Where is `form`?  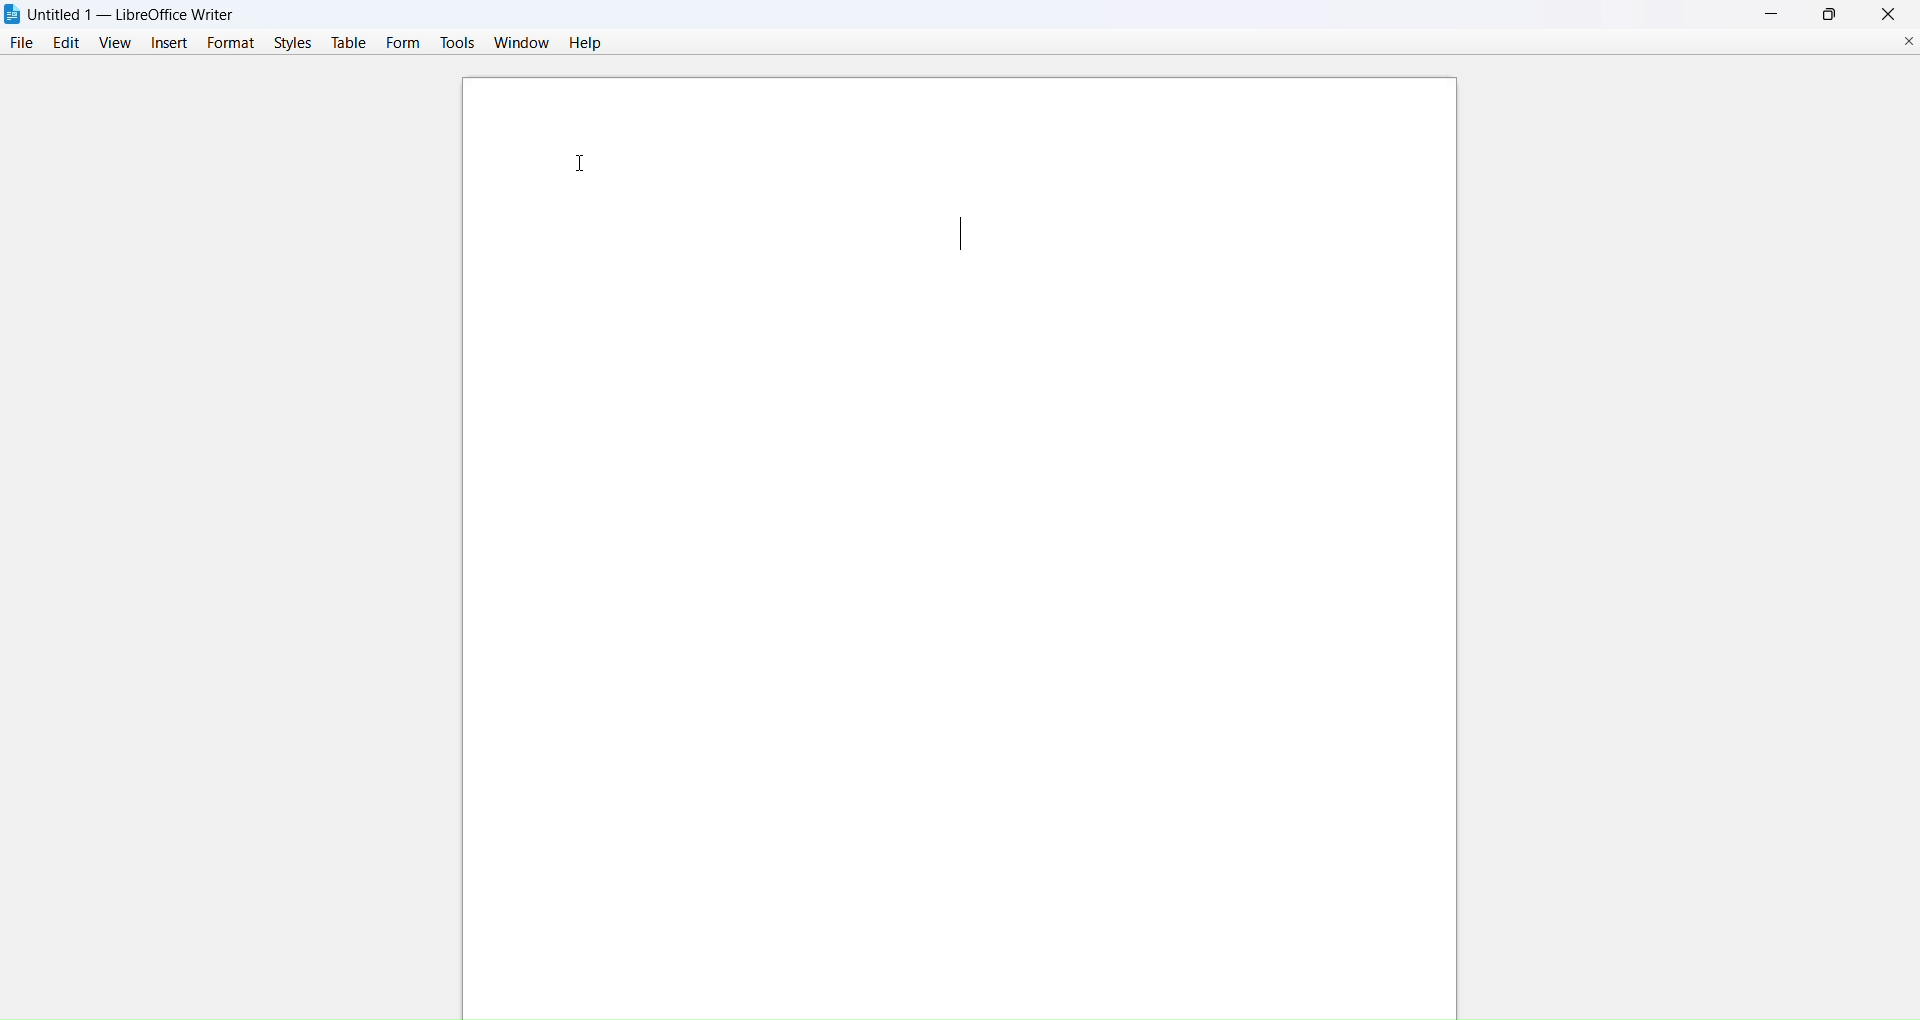 form is located at coordinates (405, 42).